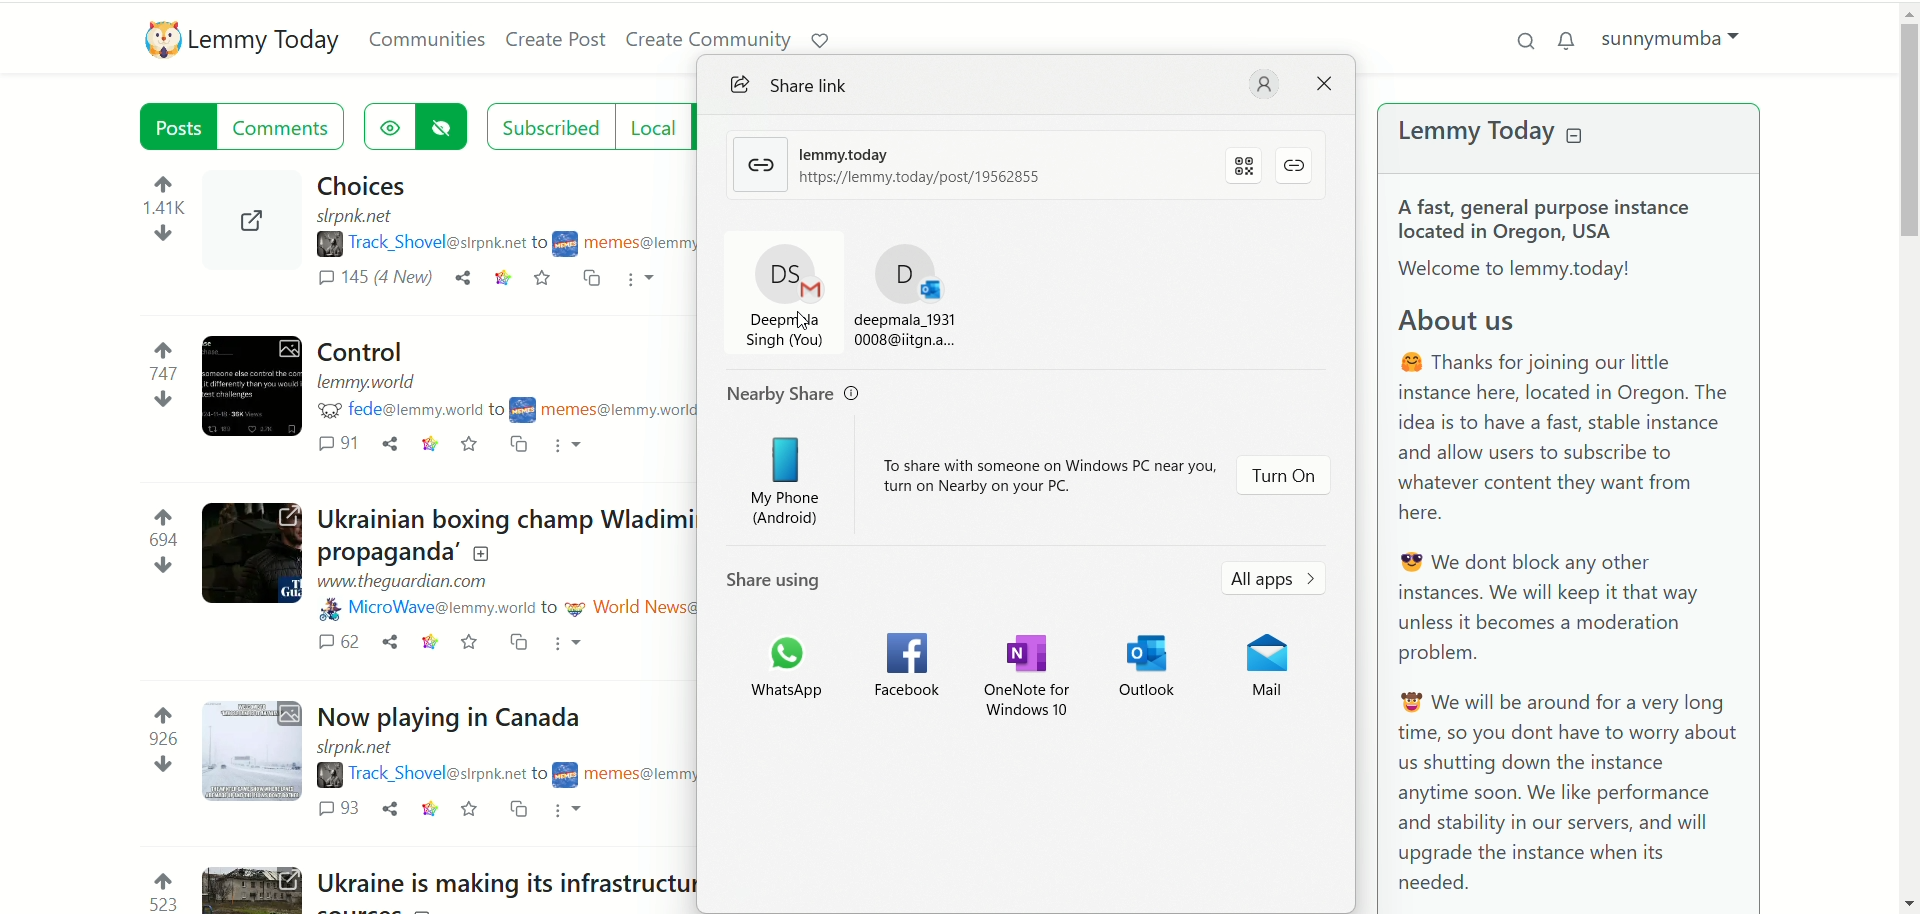  Describe the element at coordinates (431, 642) in the screenshot. I see `link` at that location.